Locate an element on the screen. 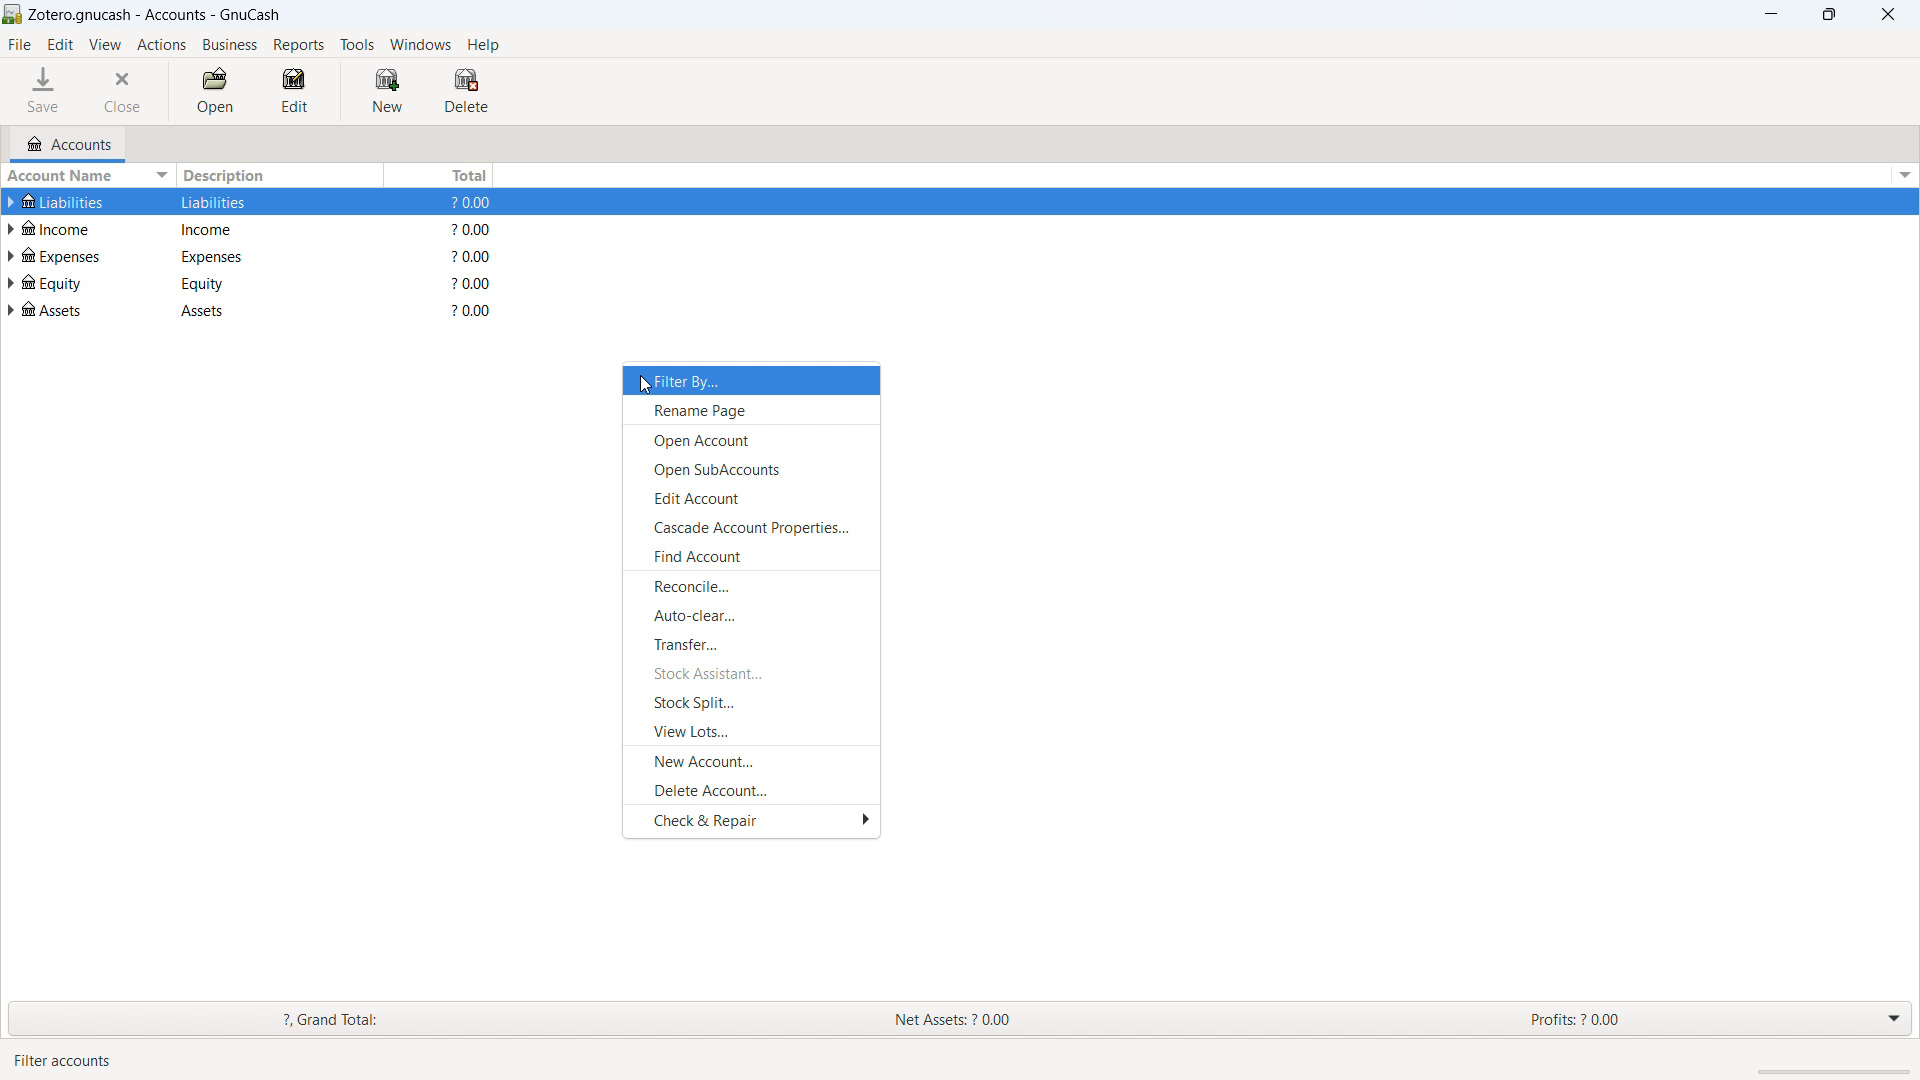 This screenshot has height=1080, width=1920. $0.00 is located at coordinates (474, 283).